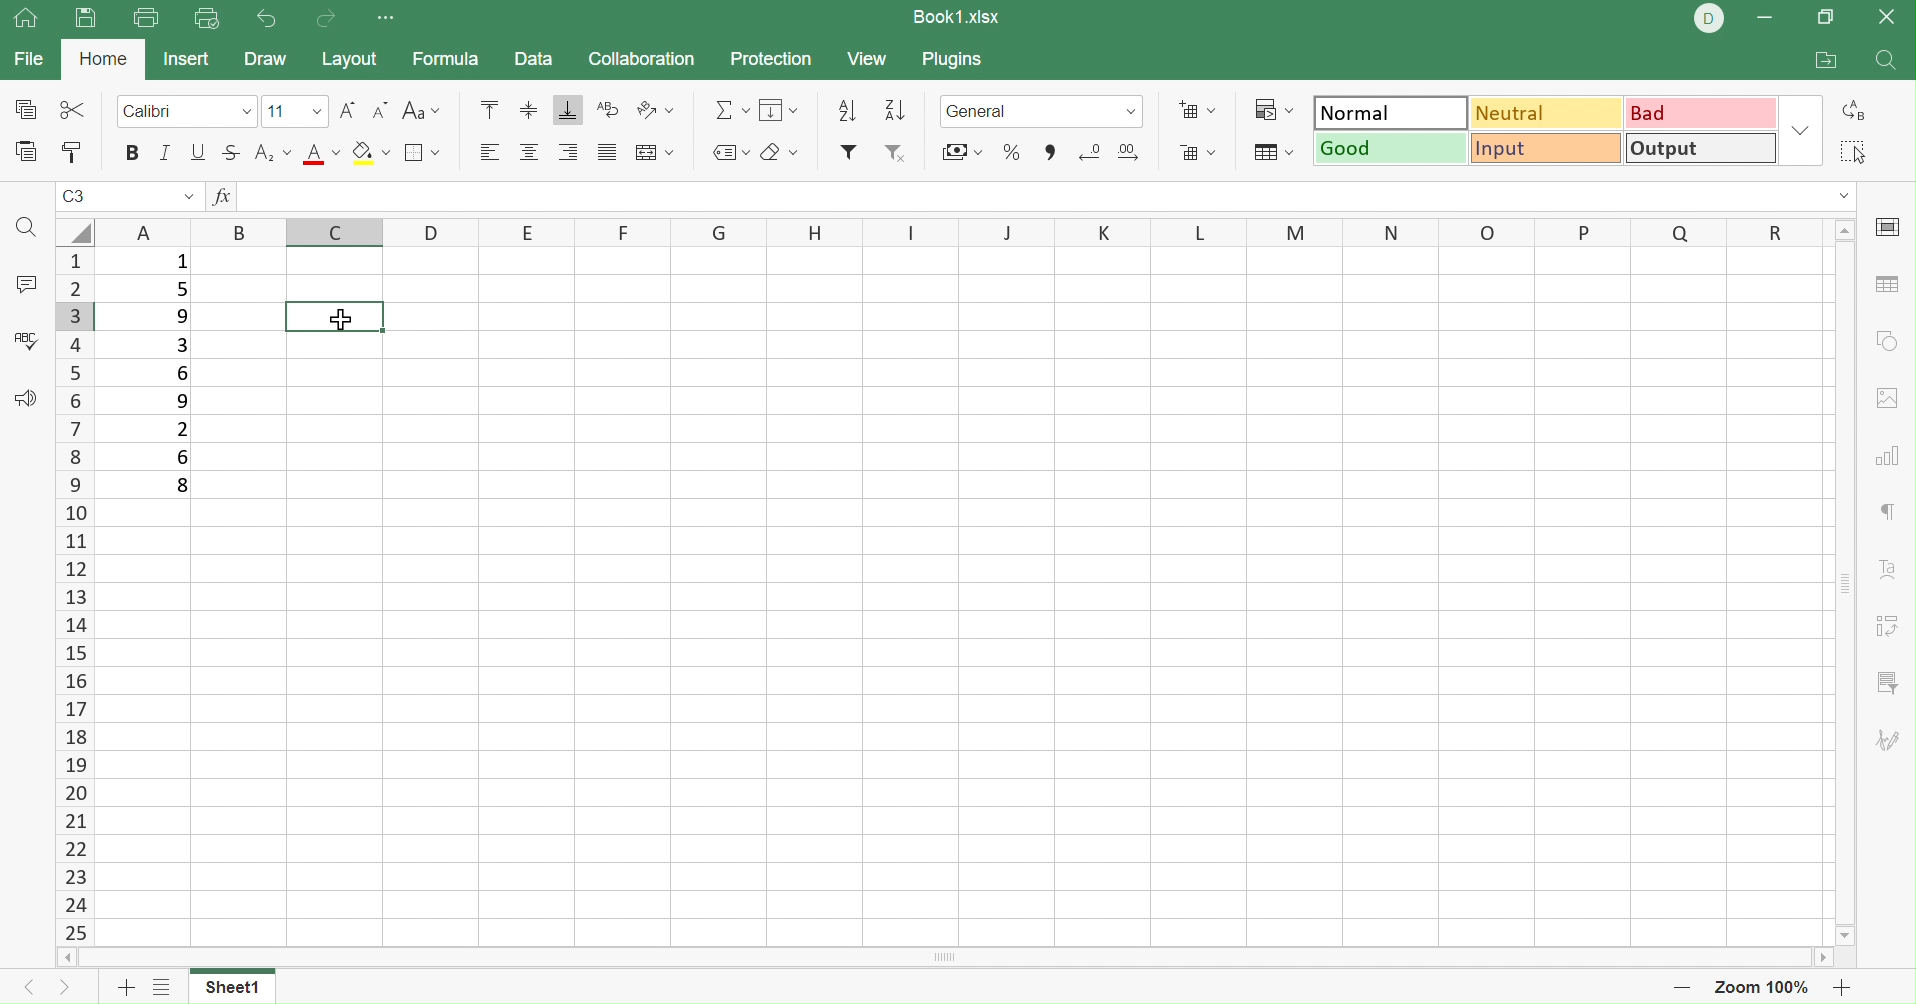 This screenshot has height=1004, width=1916. What do you see at coordinates (643, 58) in the screenshot?
I see `Collaboration` at bounding box center [643, 58].